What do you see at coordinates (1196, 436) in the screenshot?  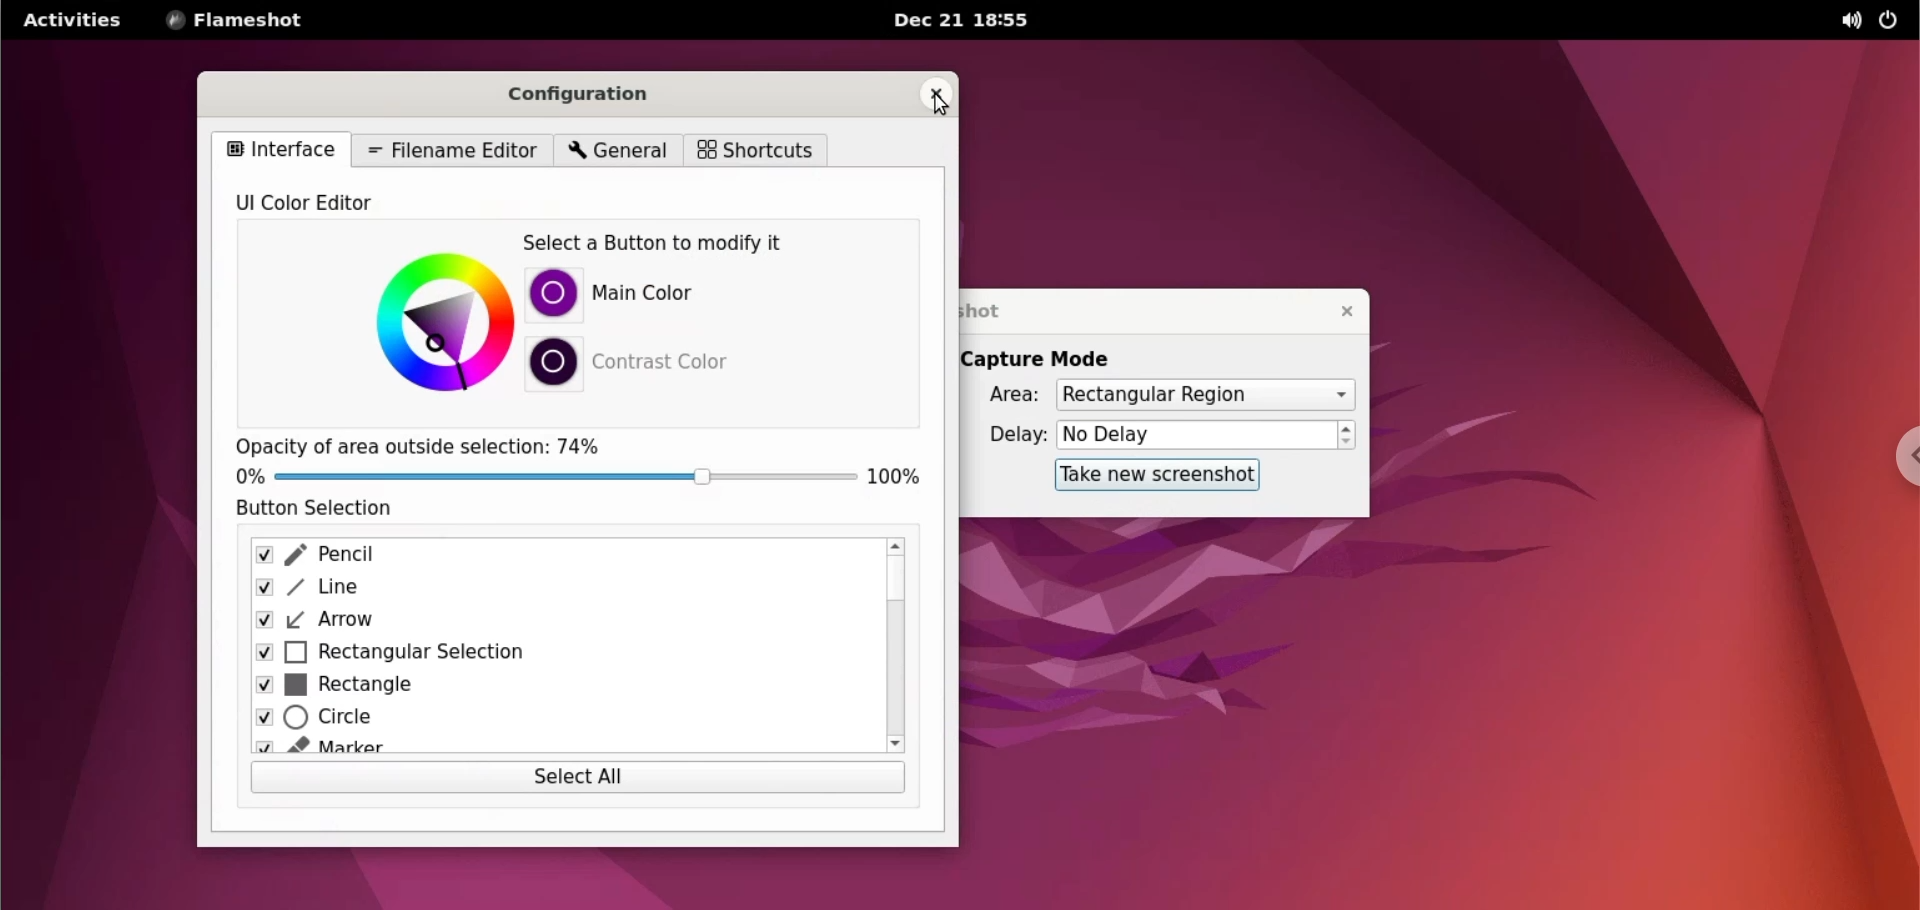 I see `No Delay` at bounding box center [1196, 436].